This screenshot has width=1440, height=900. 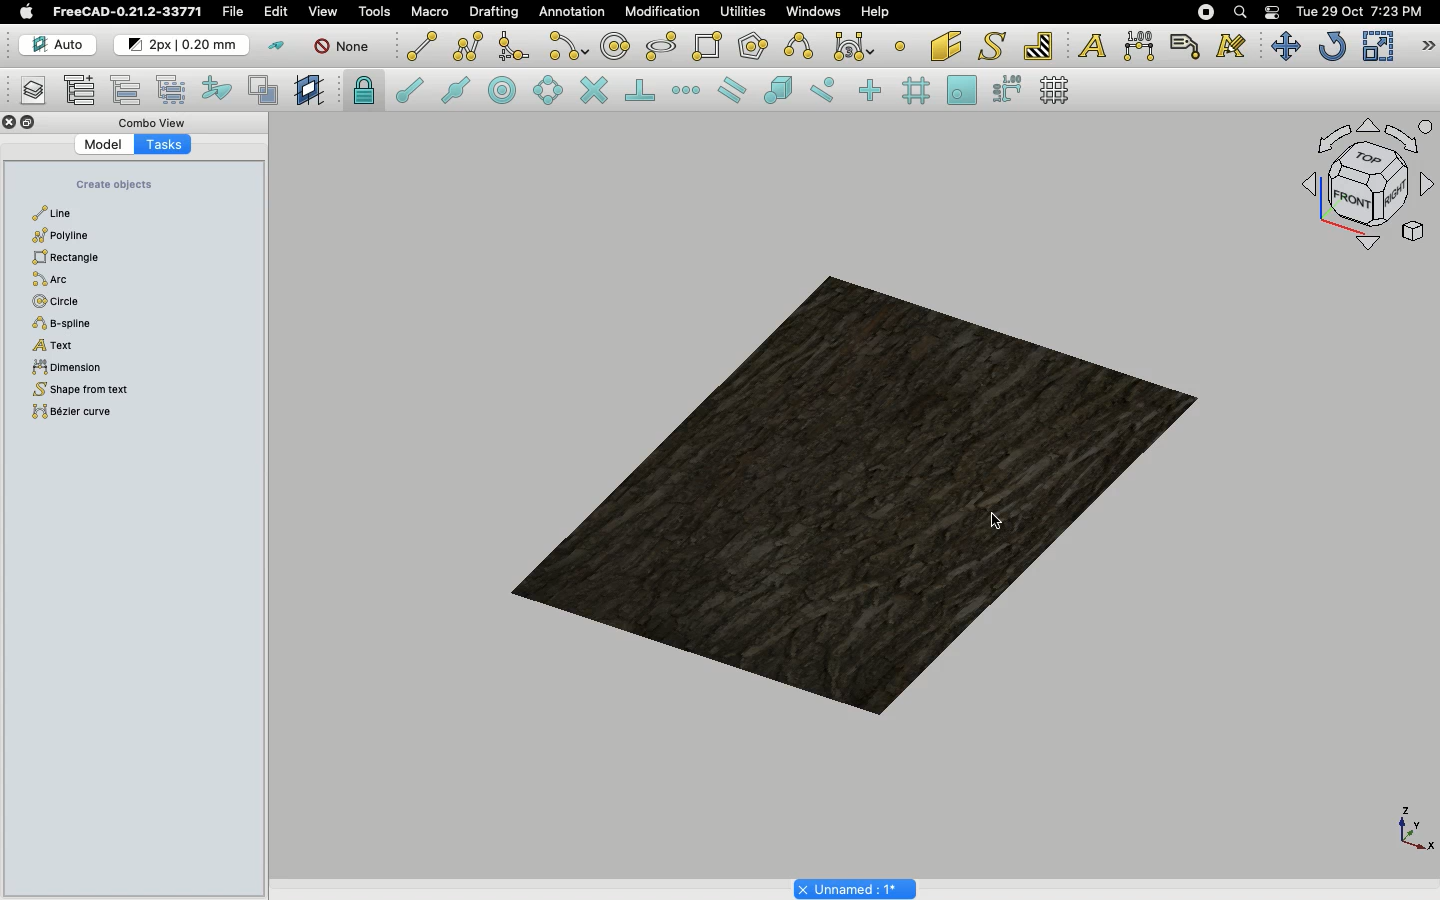 I want to click on Label, so click(x=1186, y=44).